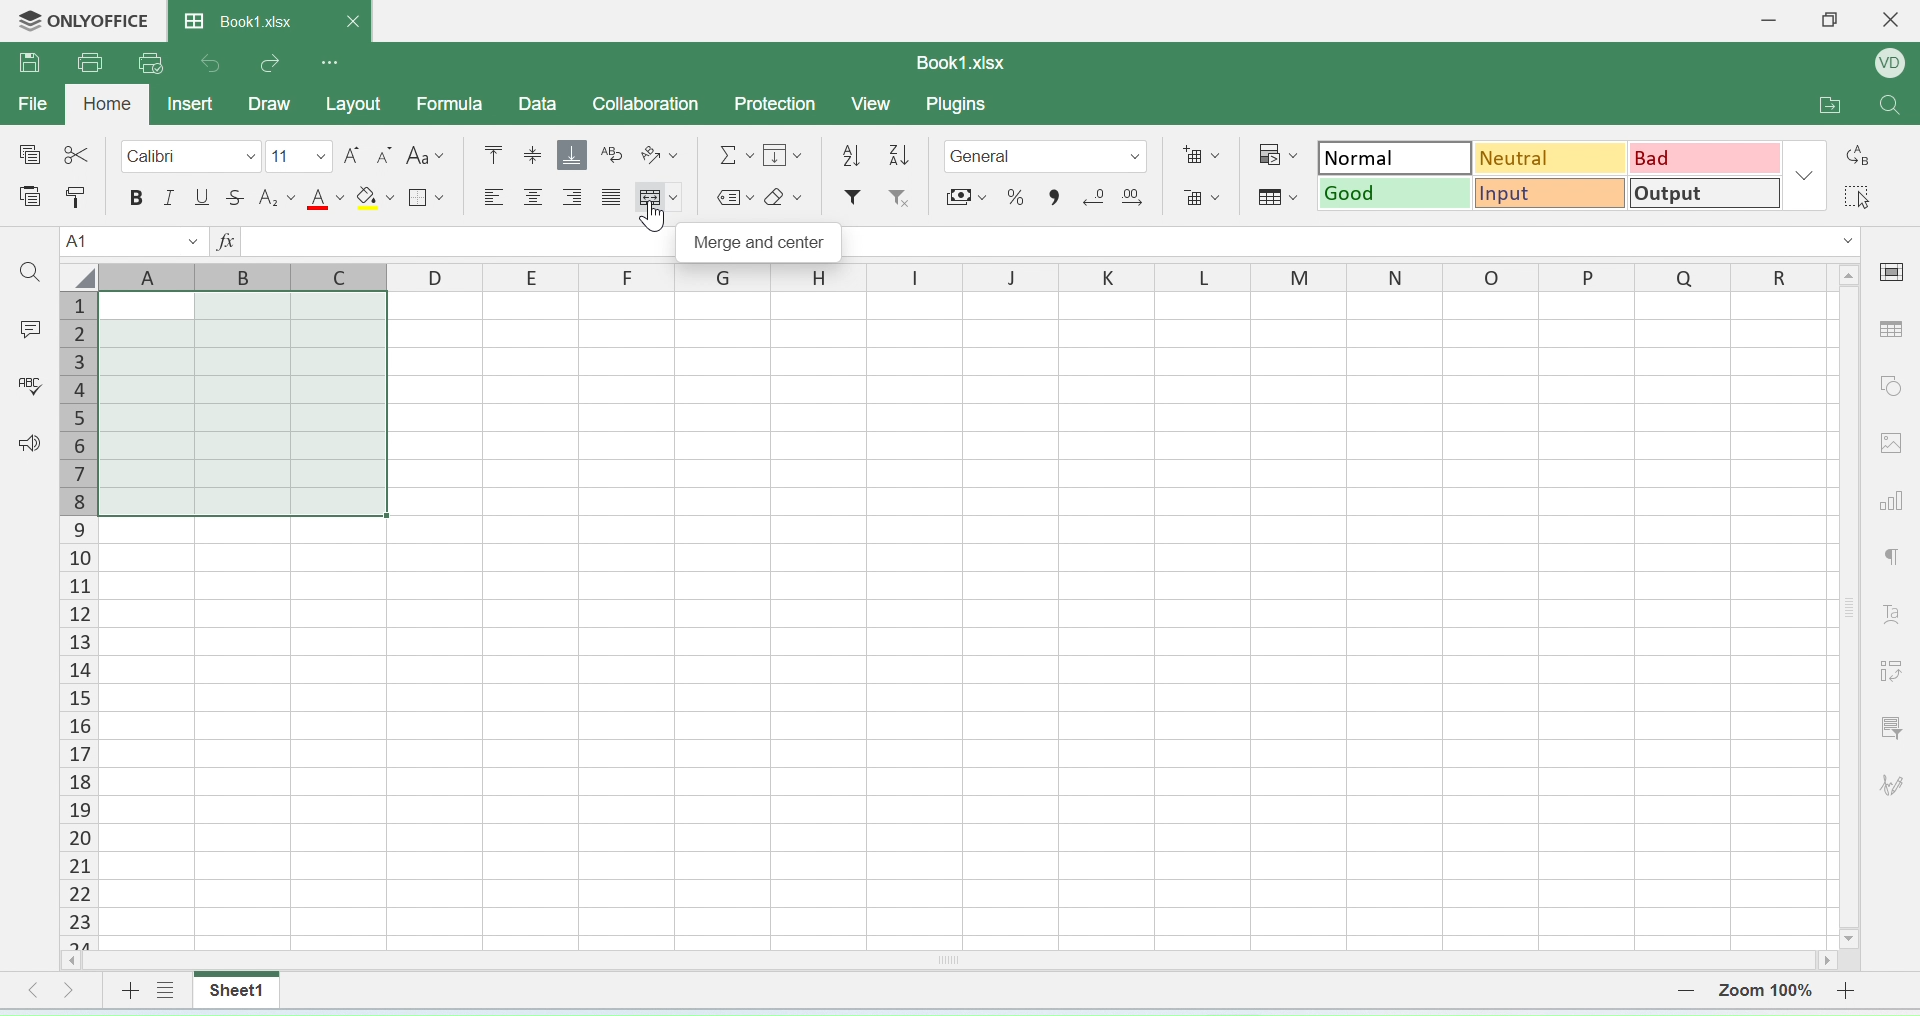 The width and height of the screenshot is (1920, 1016). I want to click on filter, so click(853, 197).